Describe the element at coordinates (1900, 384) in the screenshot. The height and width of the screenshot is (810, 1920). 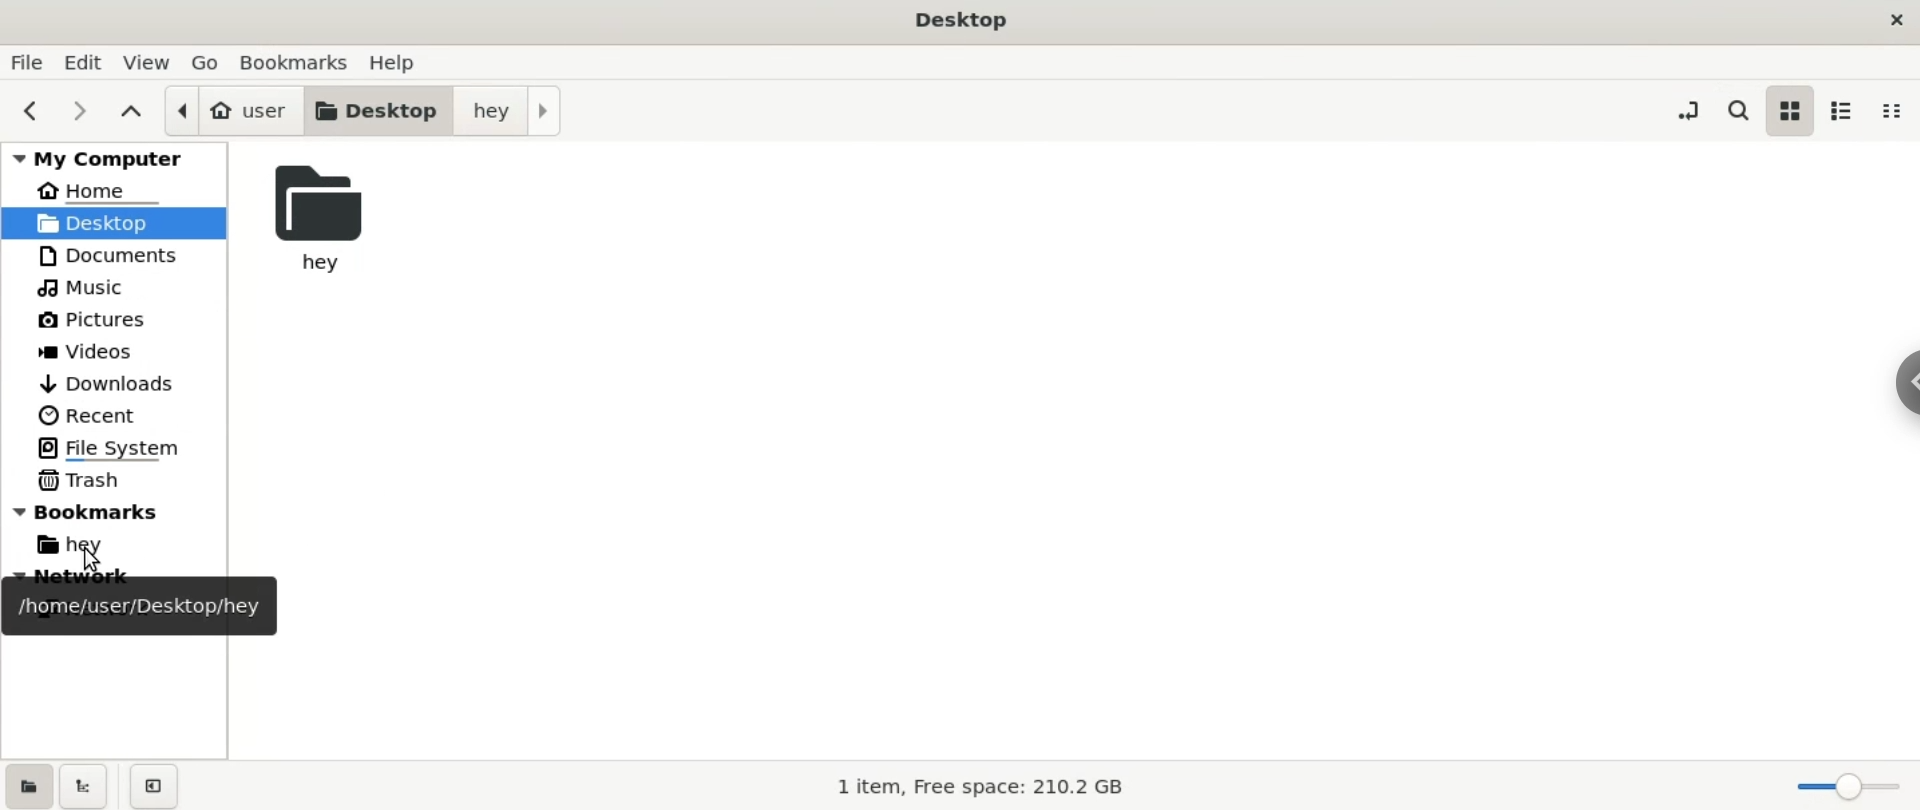
I see `chrome options` at that location.